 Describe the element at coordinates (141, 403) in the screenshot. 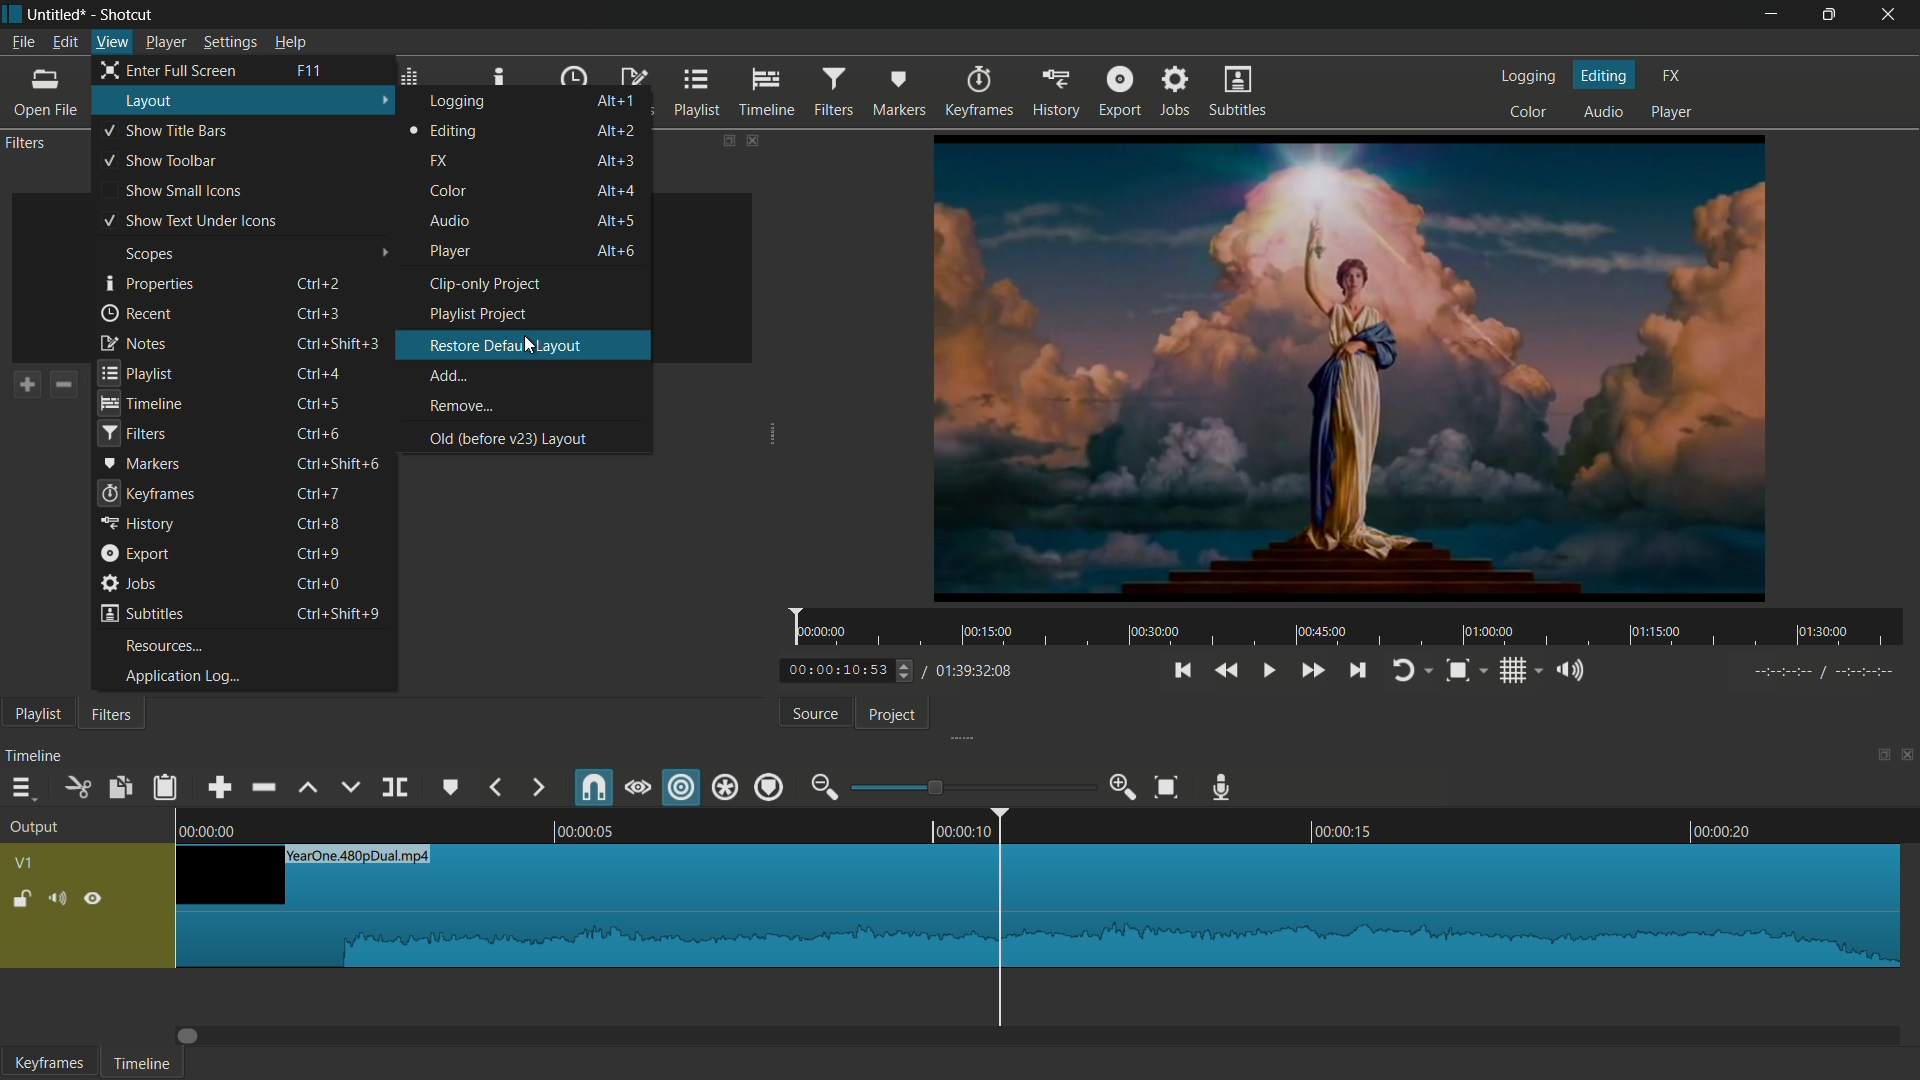

I see `timeline` at that location.